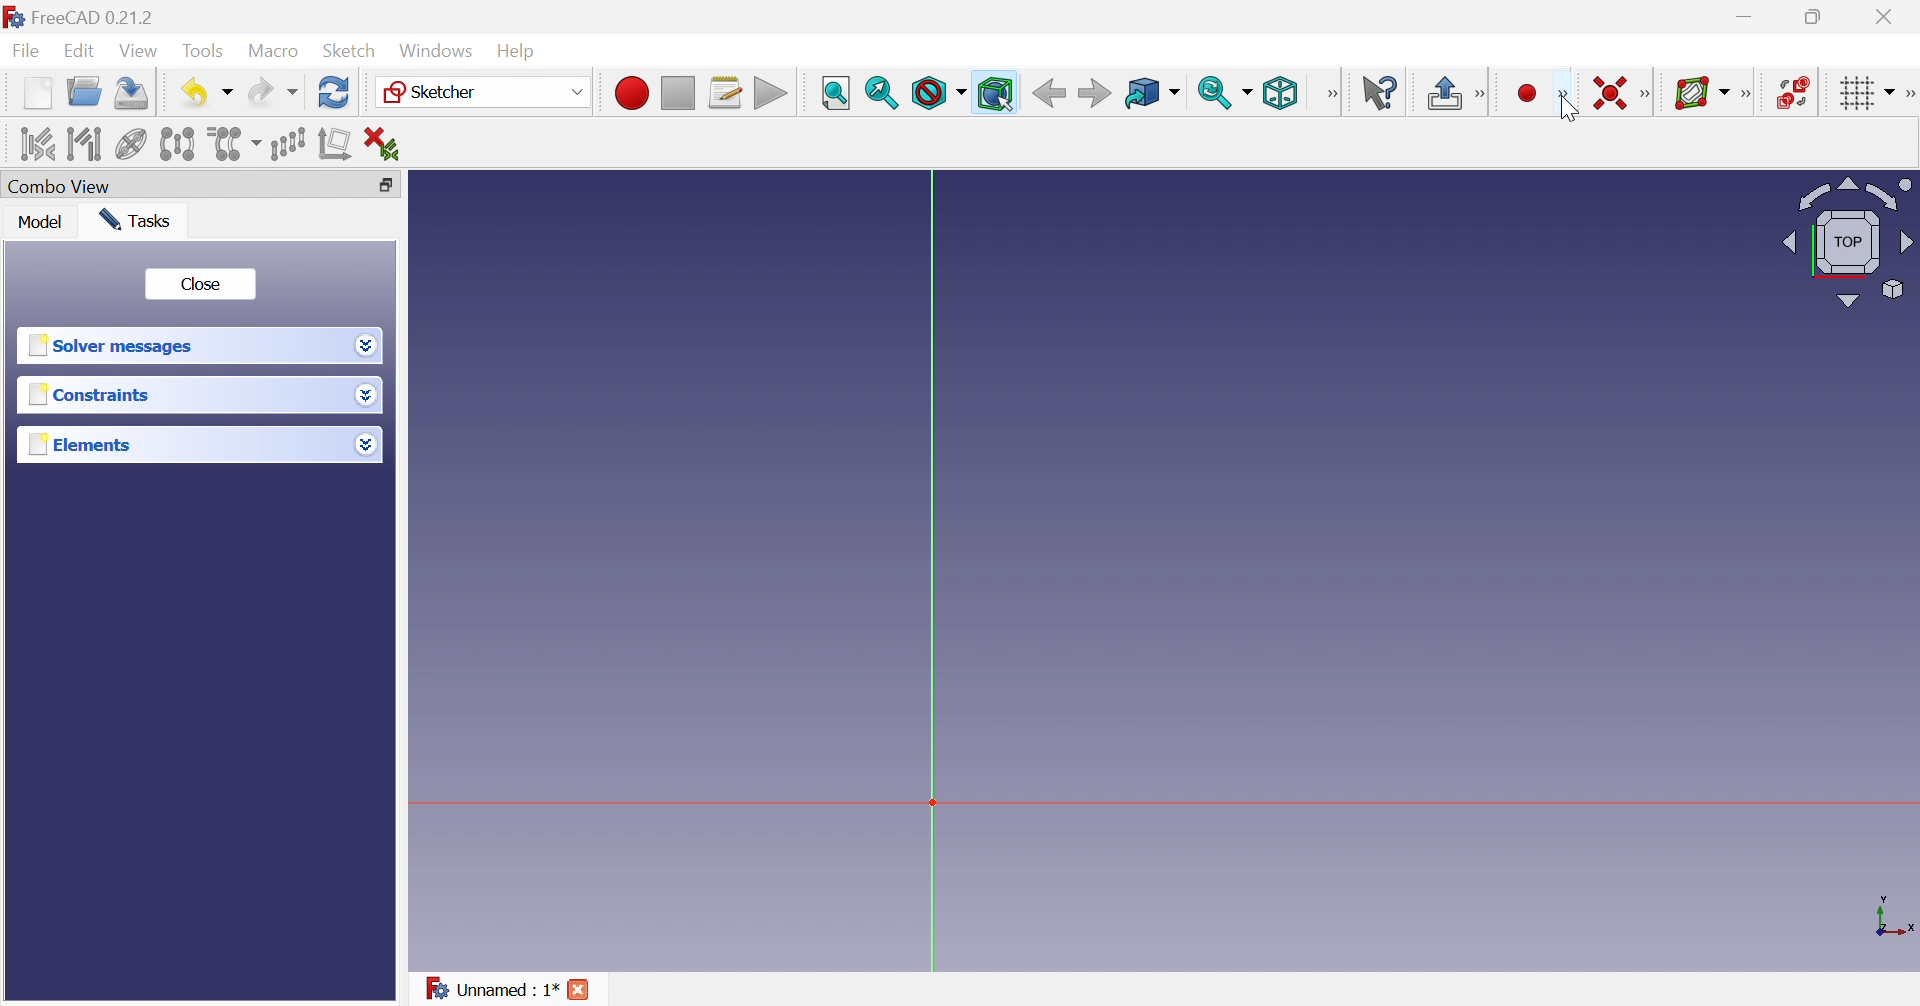 The height and width of the screenshot is (1006, 1920). Describe the element at coordinates (996, 94) in the screenshot. I see `Bounding box` at that location.